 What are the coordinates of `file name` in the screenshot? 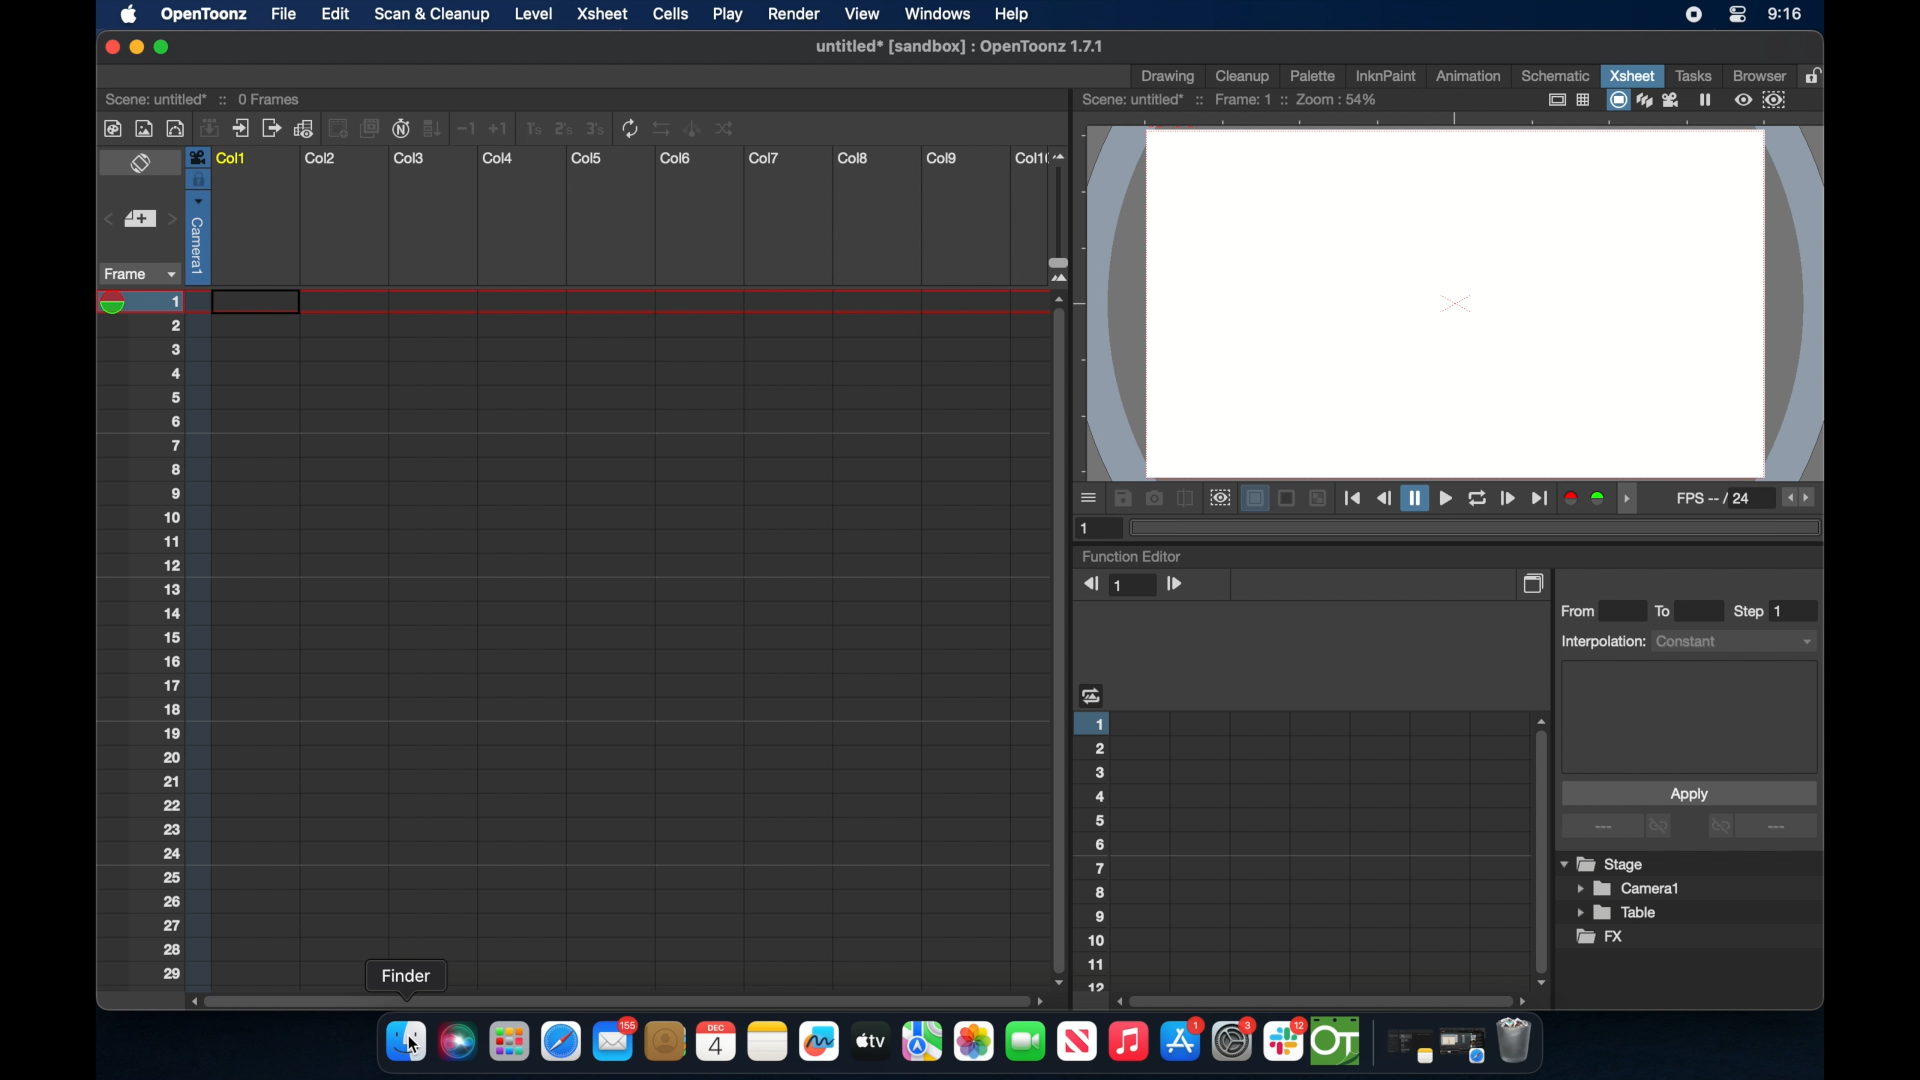 It's located at (955, 47).